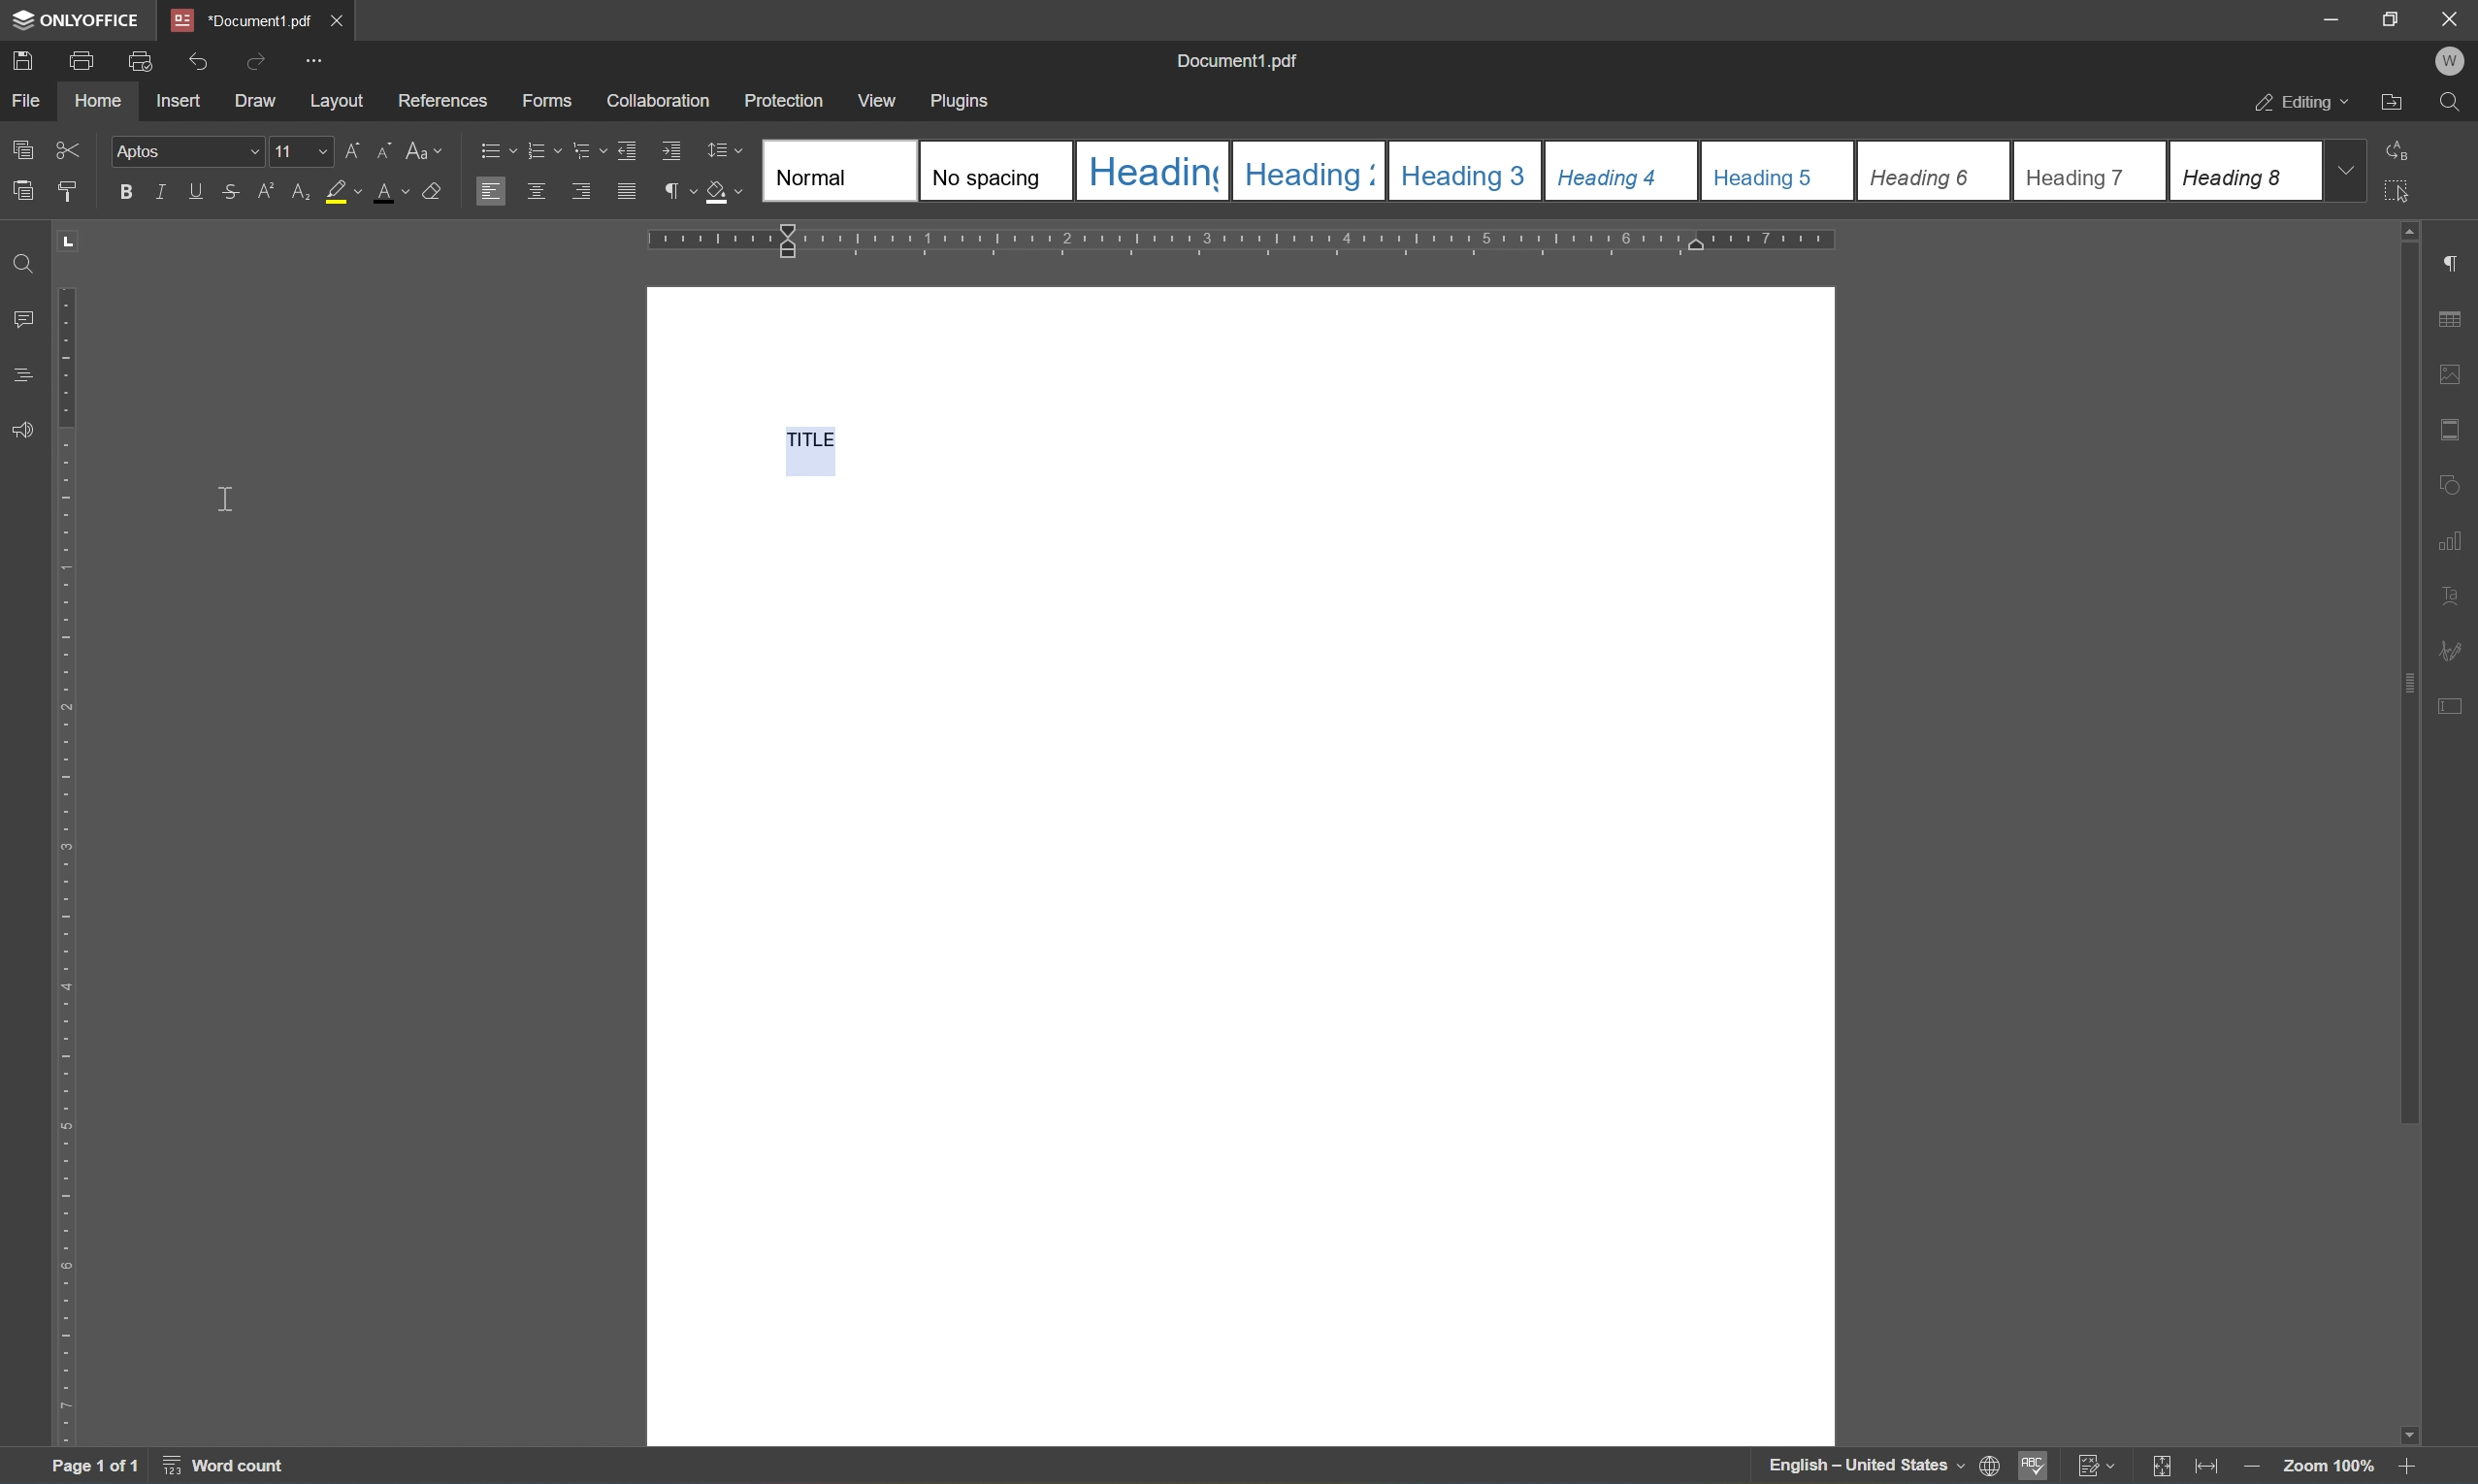 The height and width of the screenshot is (1484, 2478). What do you see at coordinates (2345, 171) in the screenshot?
I see `drop down` at bounding box center [2345, 171].